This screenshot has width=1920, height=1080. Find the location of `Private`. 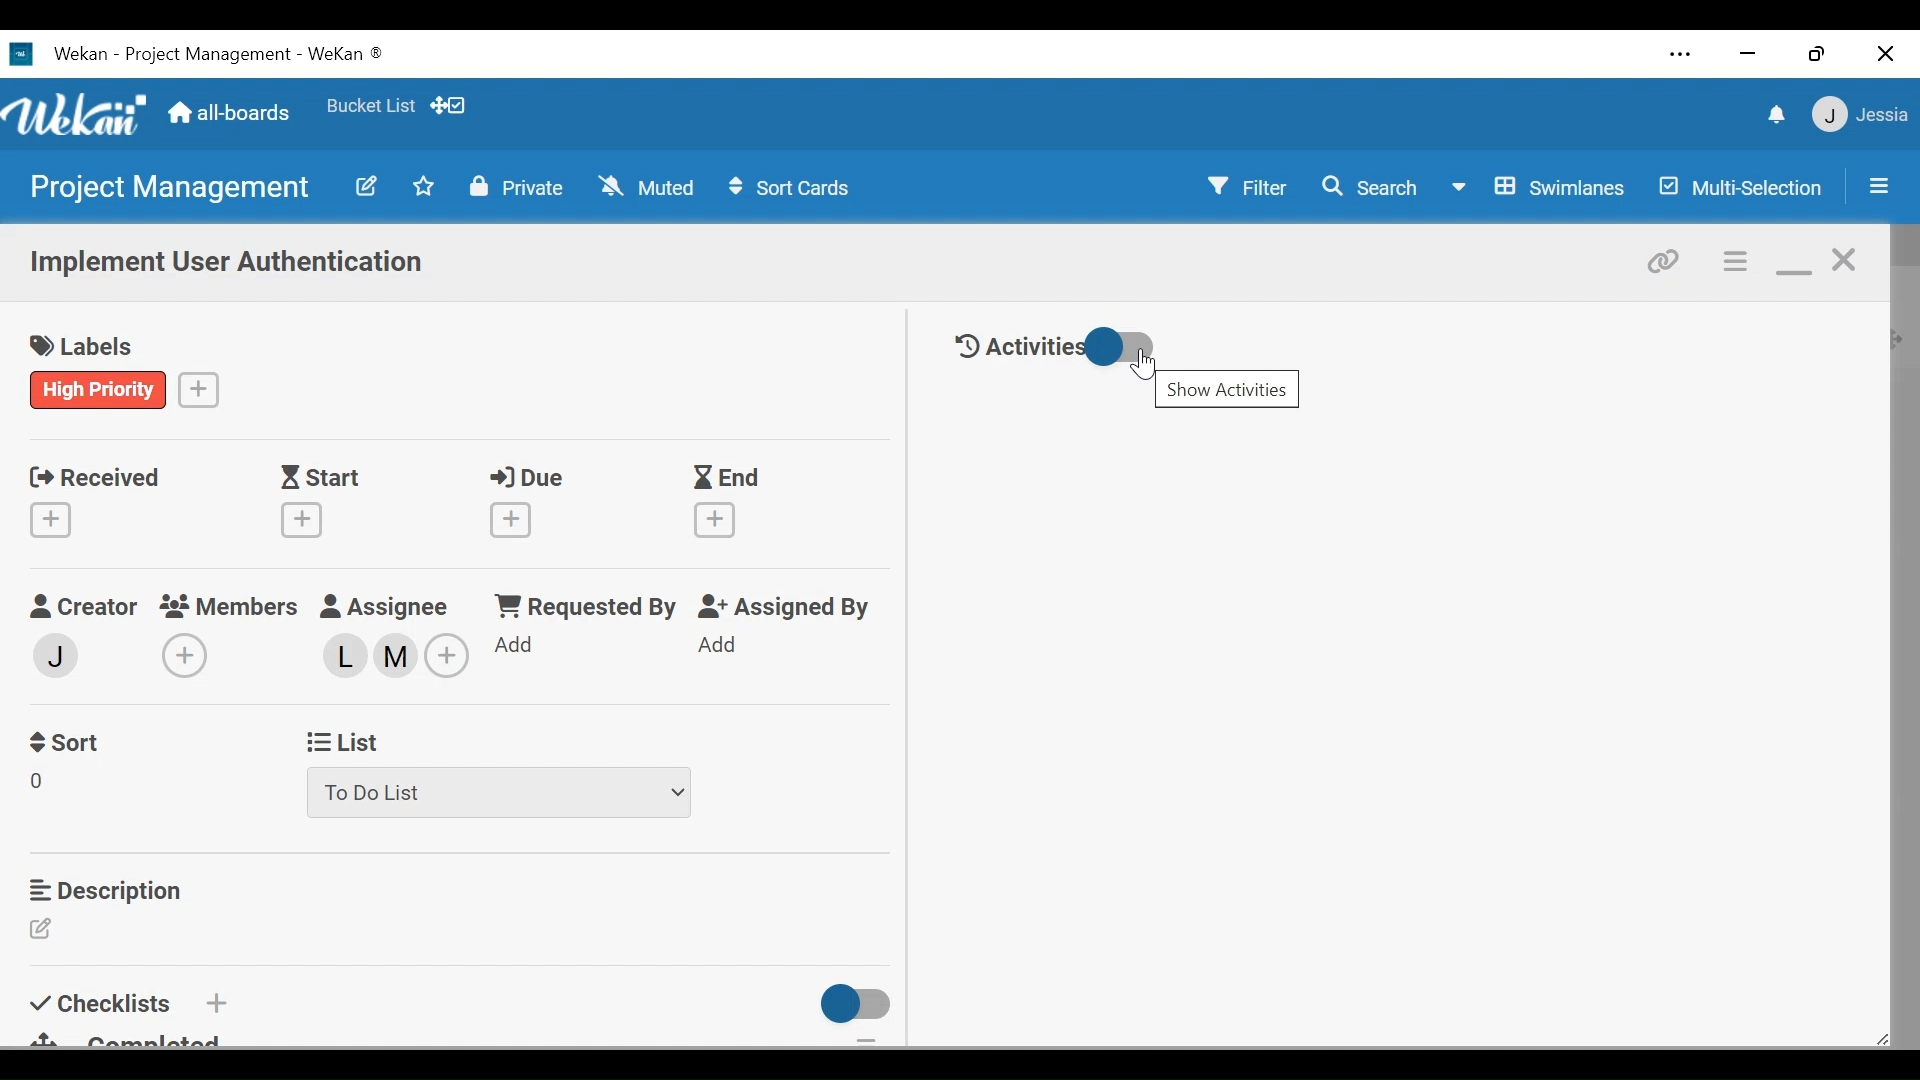

Private is located at coordinates (519, 186).